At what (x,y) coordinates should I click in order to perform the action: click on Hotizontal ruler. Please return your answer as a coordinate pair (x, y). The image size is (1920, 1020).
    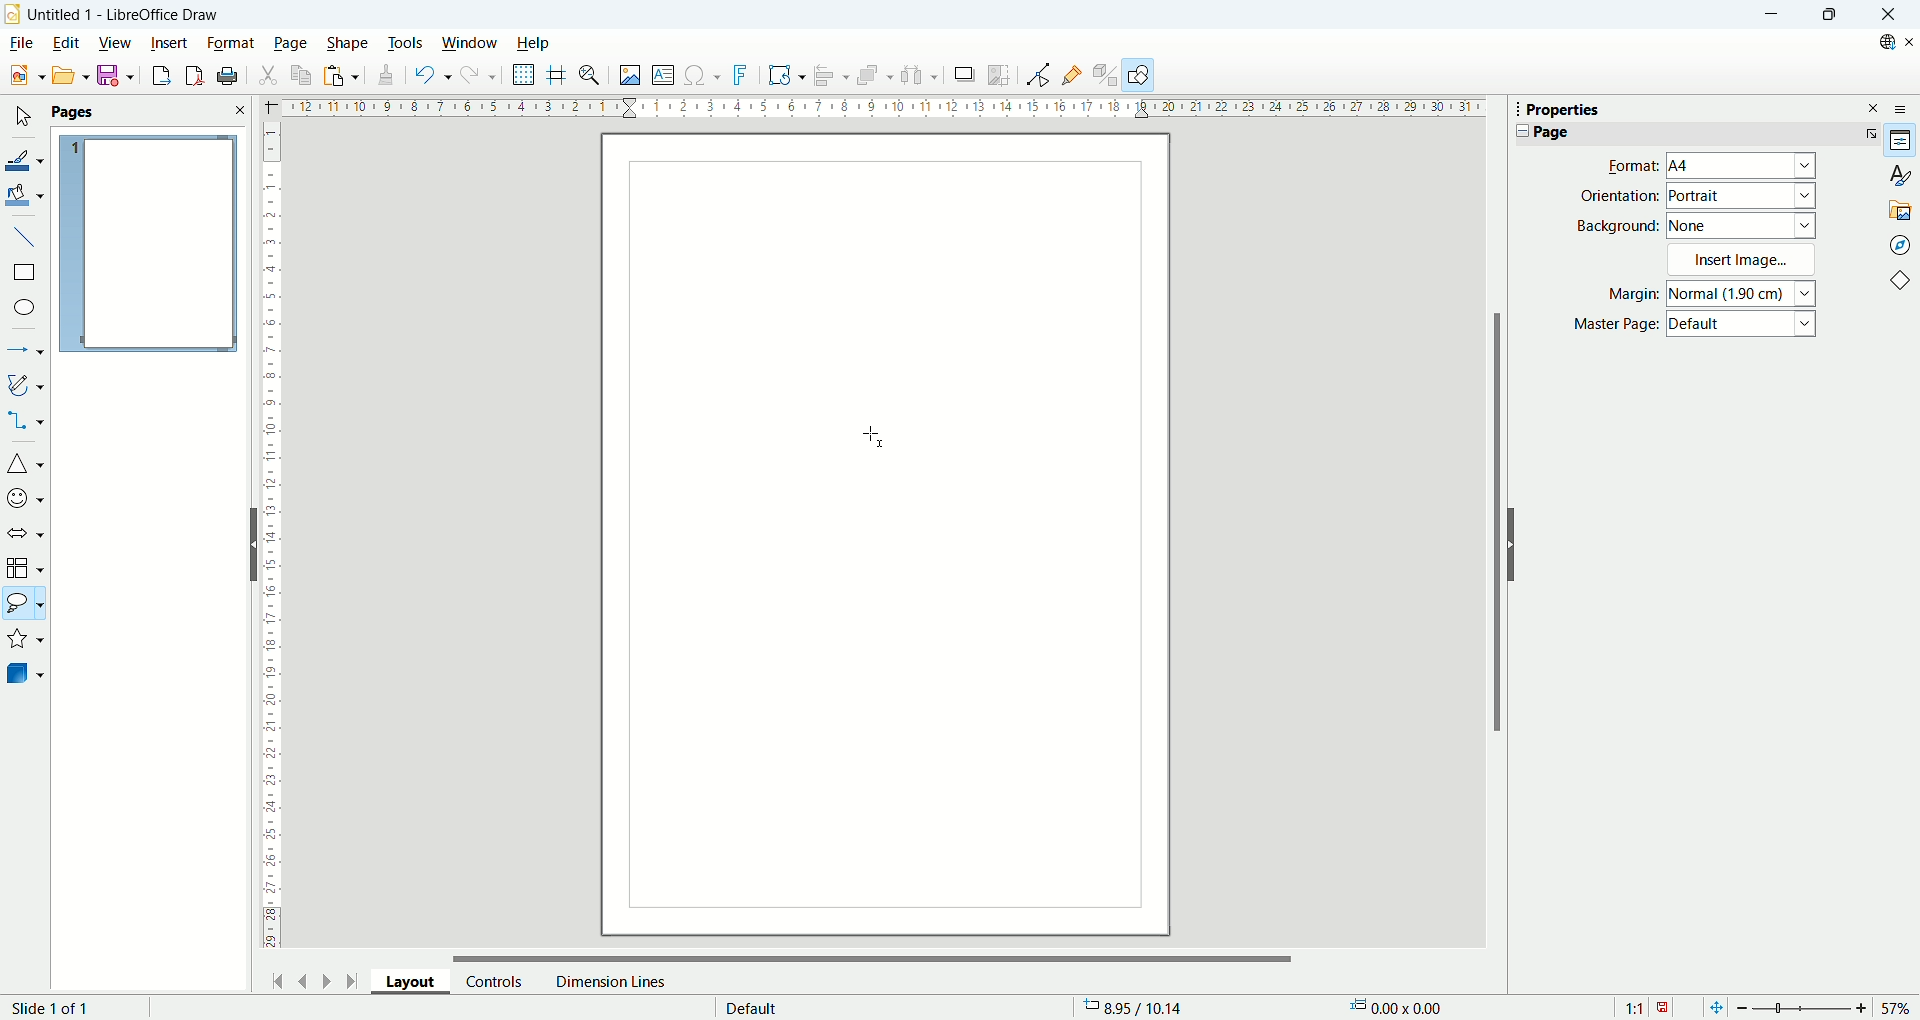
    Looking at the image, I should click on (883, 110).